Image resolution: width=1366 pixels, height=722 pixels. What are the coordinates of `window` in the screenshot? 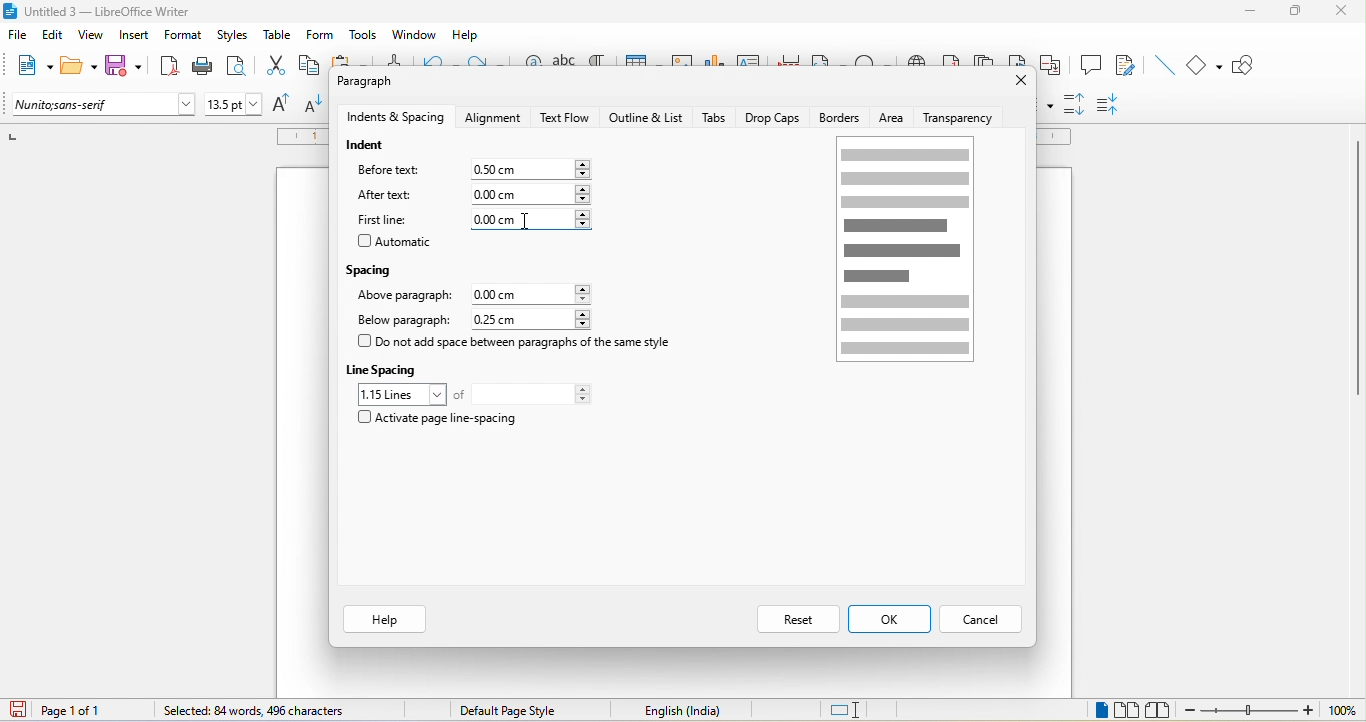 It's located at (415, 35).